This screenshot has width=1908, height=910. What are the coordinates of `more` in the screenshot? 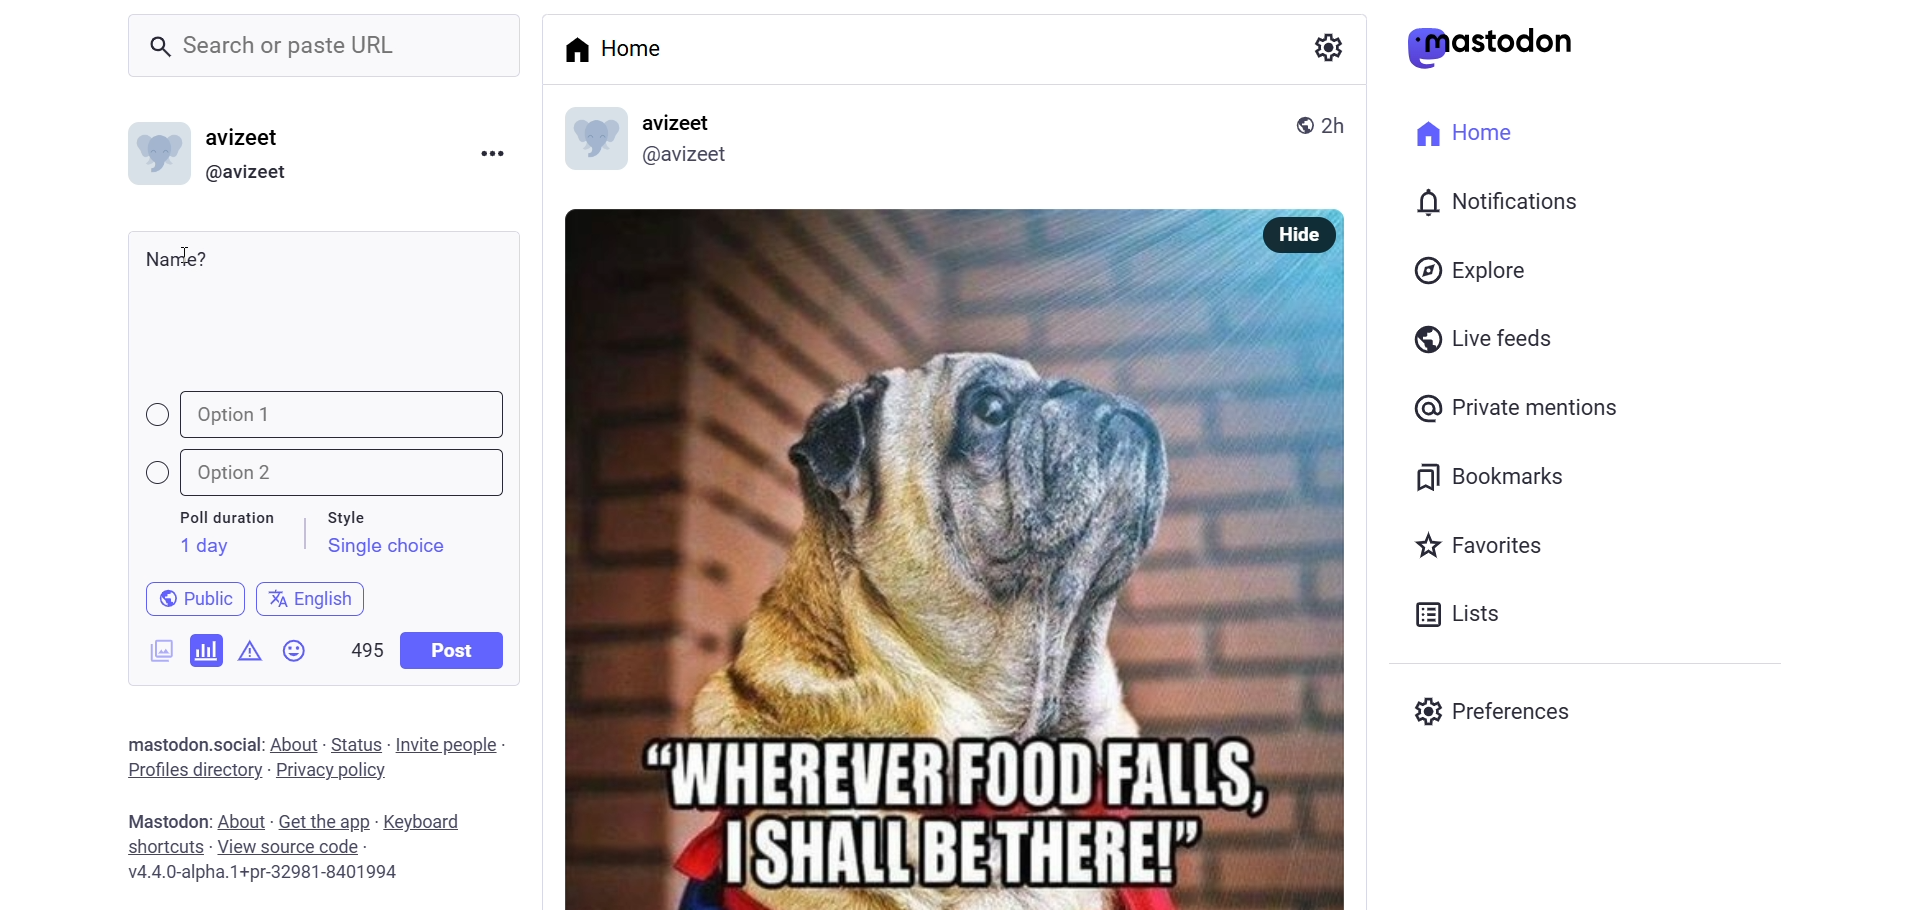 It's located at (491, 151).